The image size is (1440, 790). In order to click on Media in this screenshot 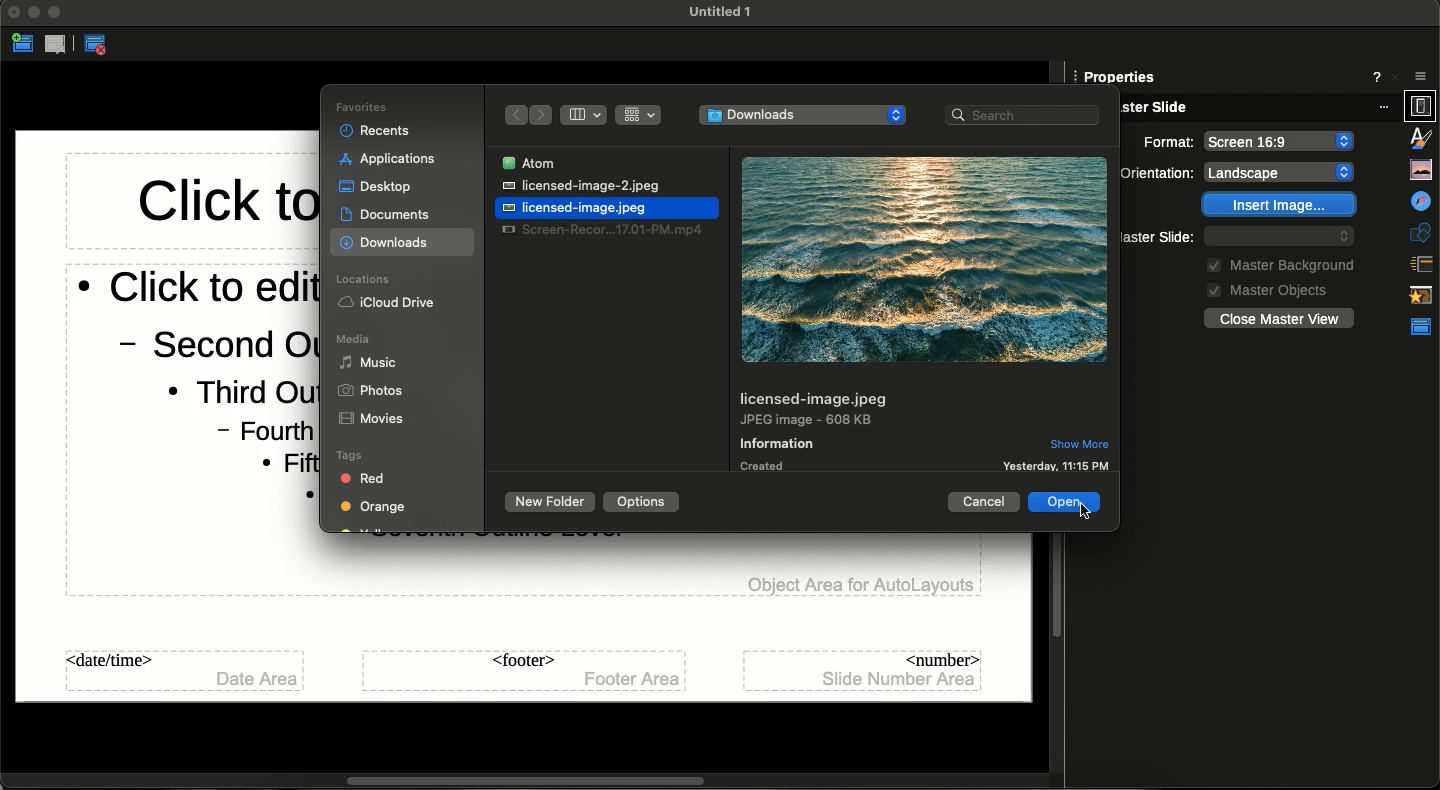, I will do `click(353, 339)`.